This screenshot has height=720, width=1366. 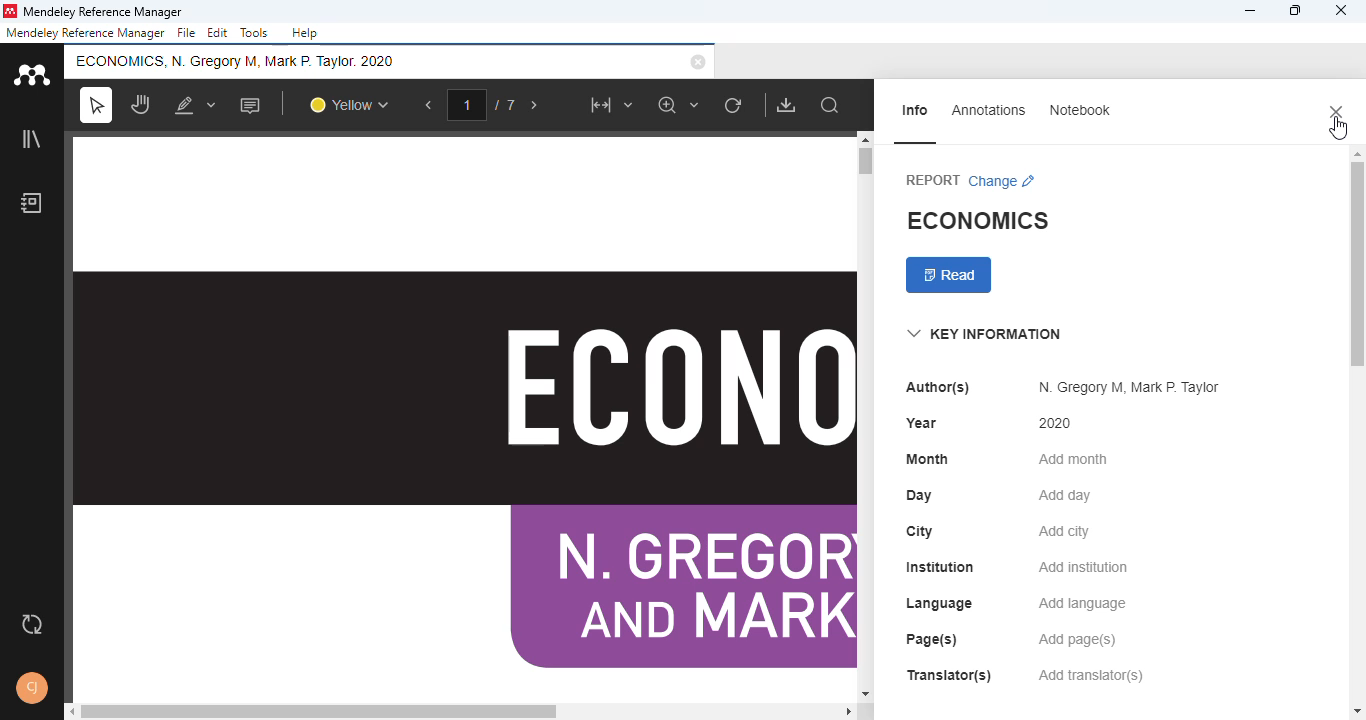 What do you see at coordinates (949, 275) in the screenshot?
I see `read` at bounding box center [949, 275].